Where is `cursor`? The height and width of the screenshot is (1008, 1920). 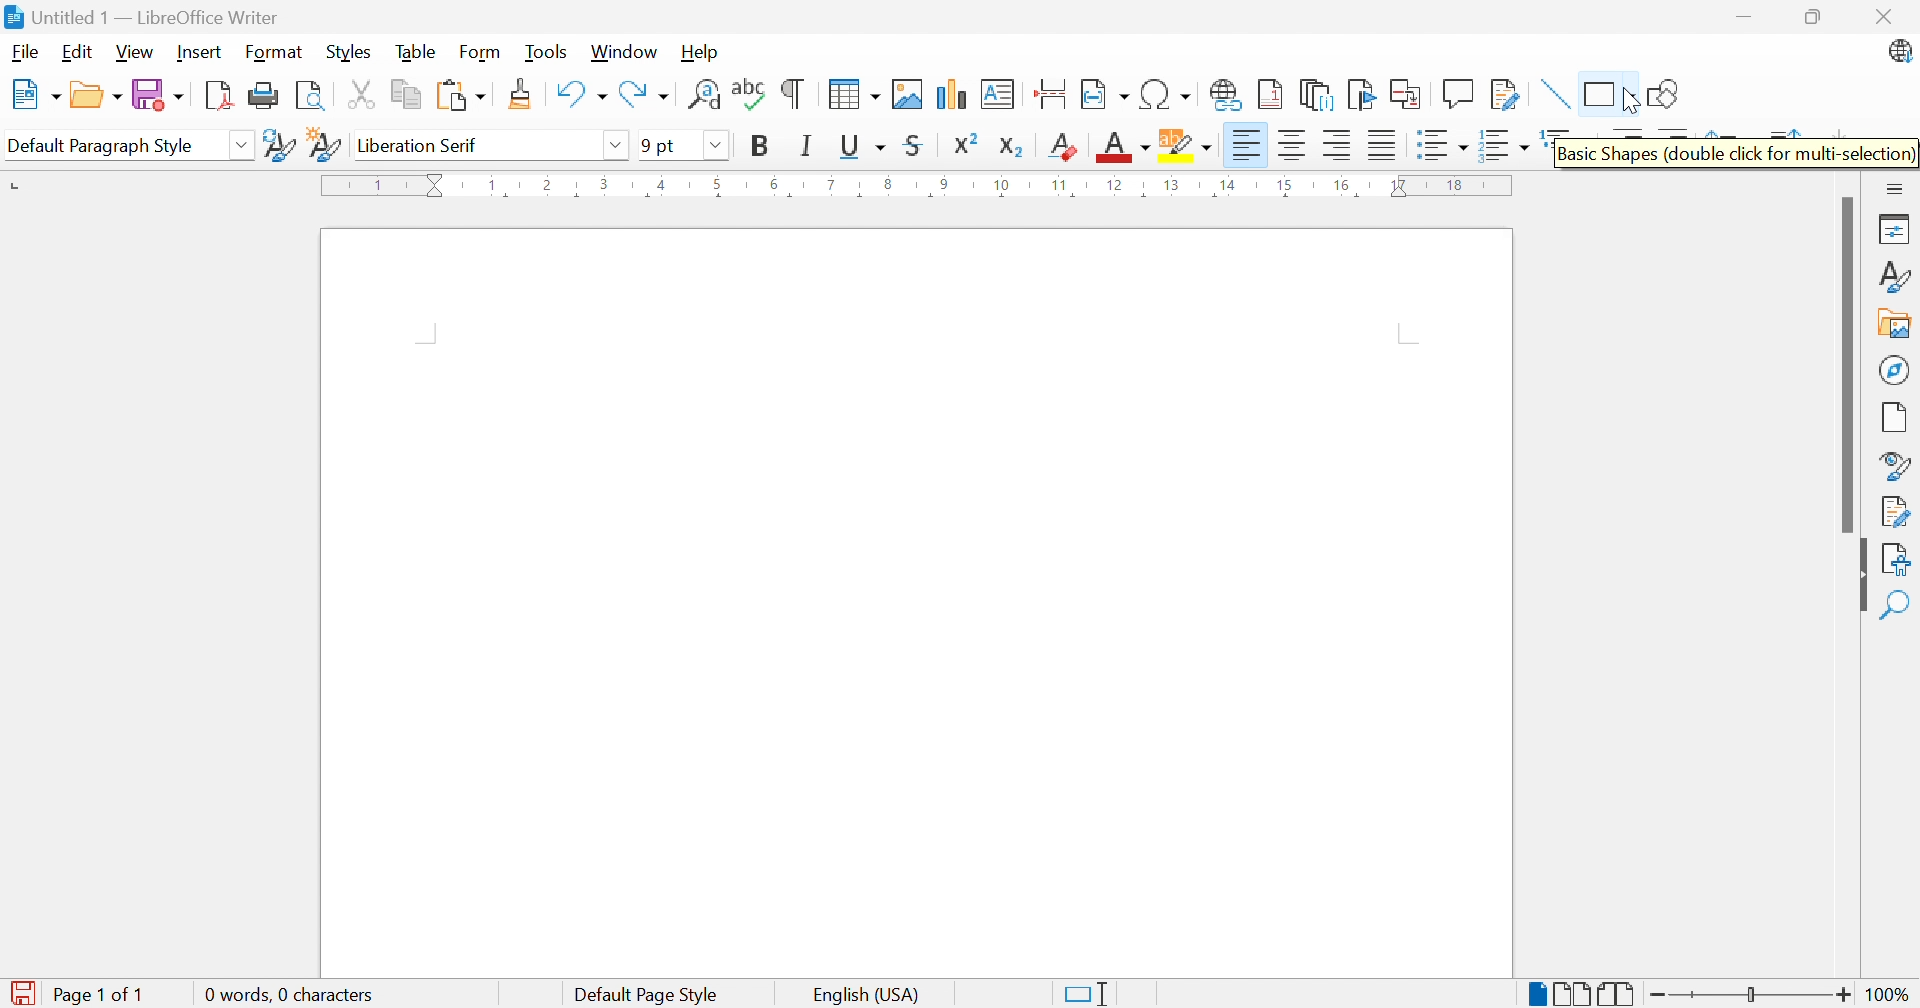 cursor is located at coordinates (1627, 104).